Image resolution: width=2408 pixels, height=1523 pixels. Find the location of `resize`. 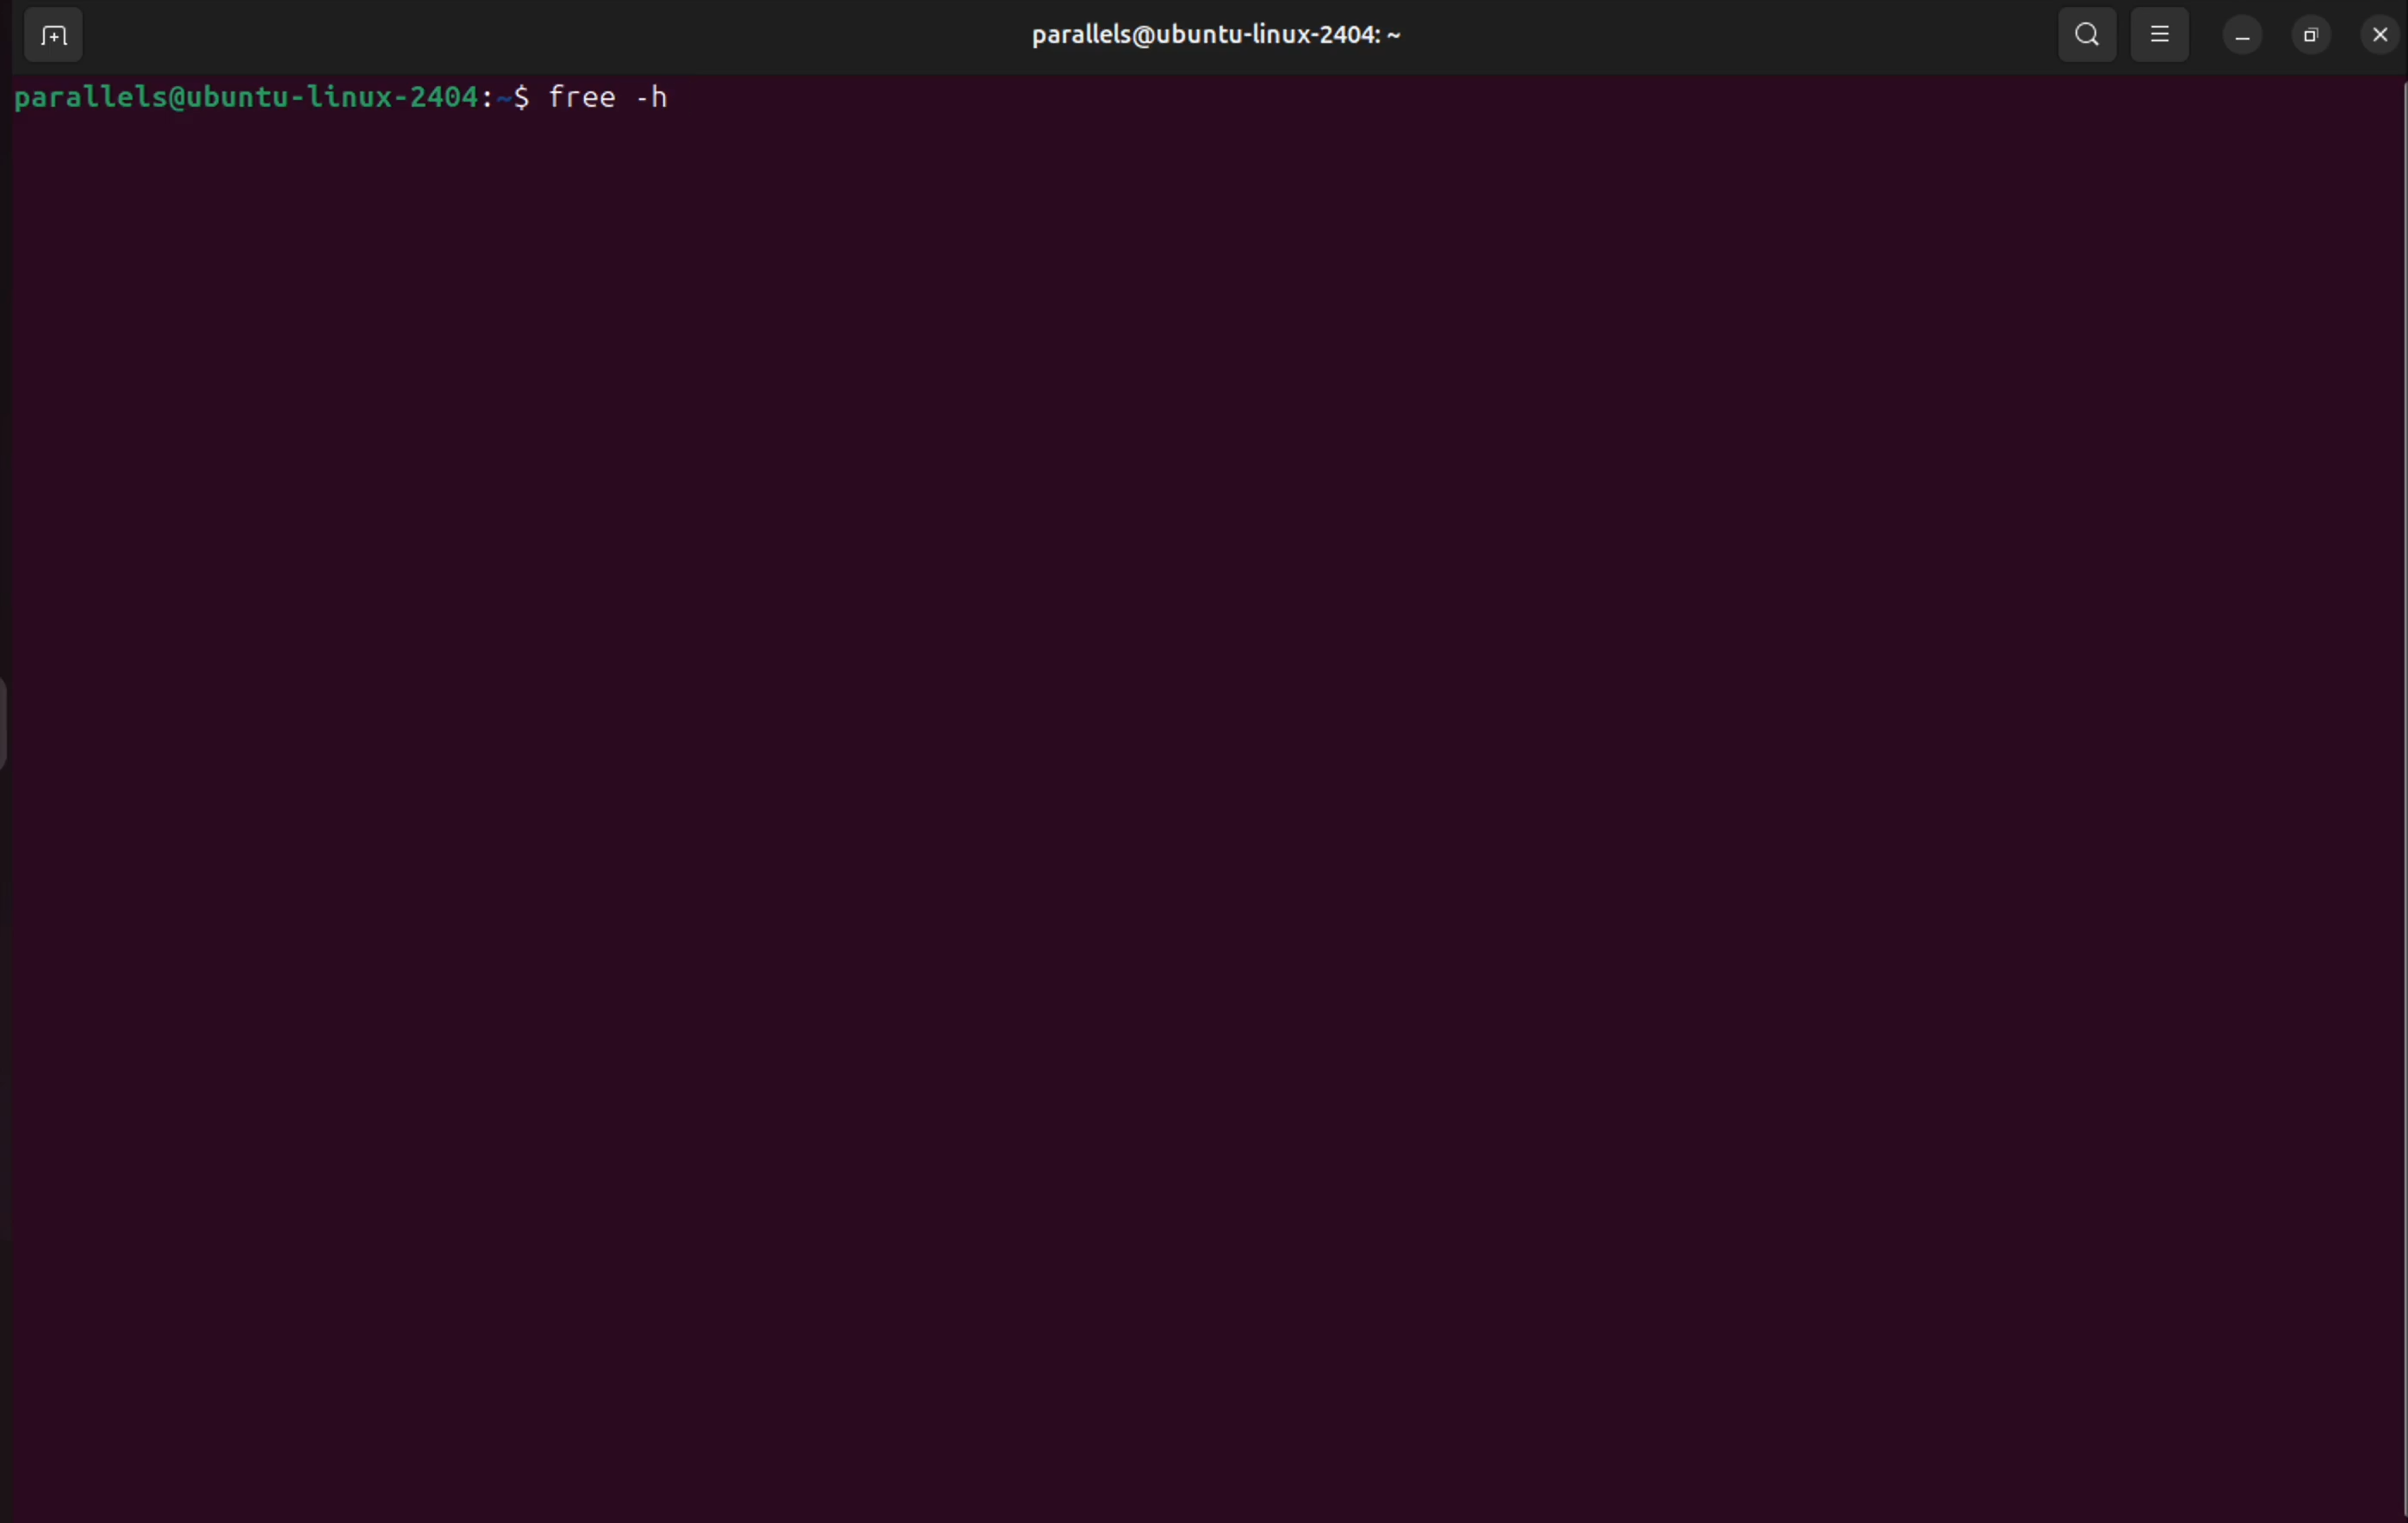

resize is located at coordinates (2312, 36).